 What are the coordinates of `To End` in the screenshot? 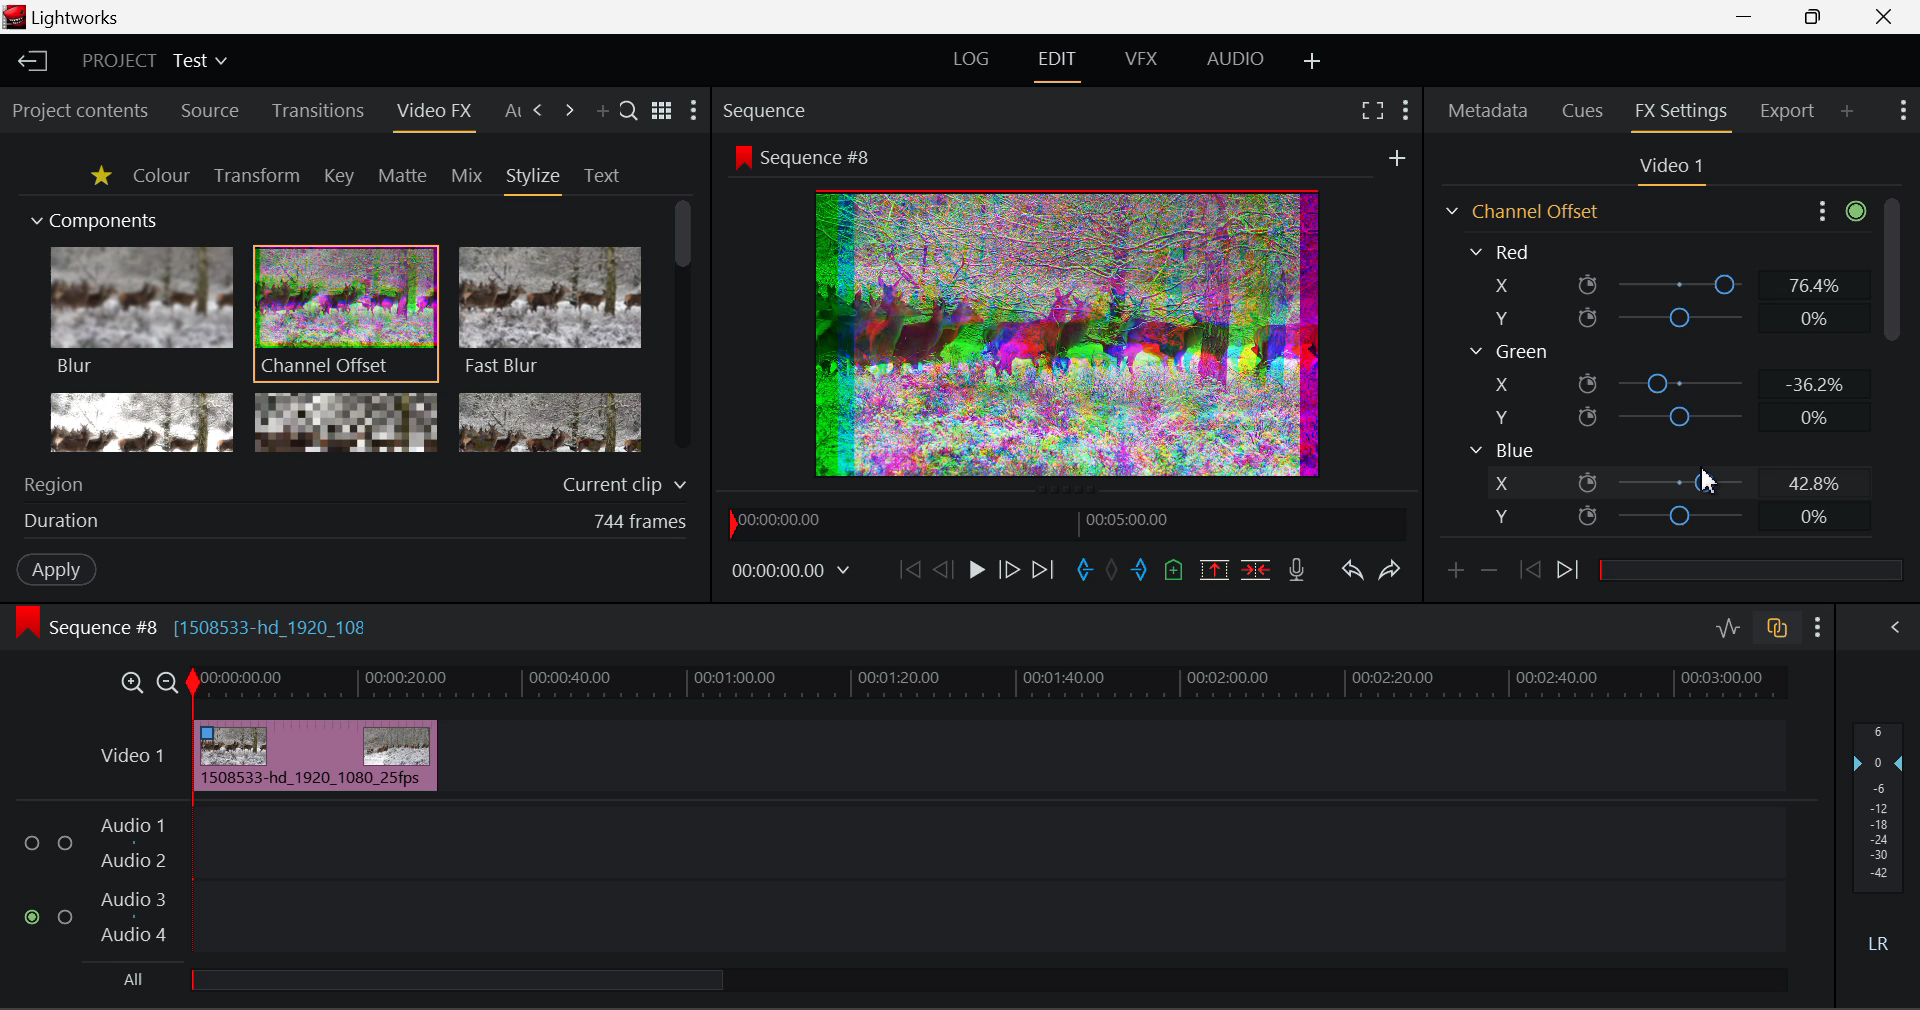 It's located at (1048, 571).